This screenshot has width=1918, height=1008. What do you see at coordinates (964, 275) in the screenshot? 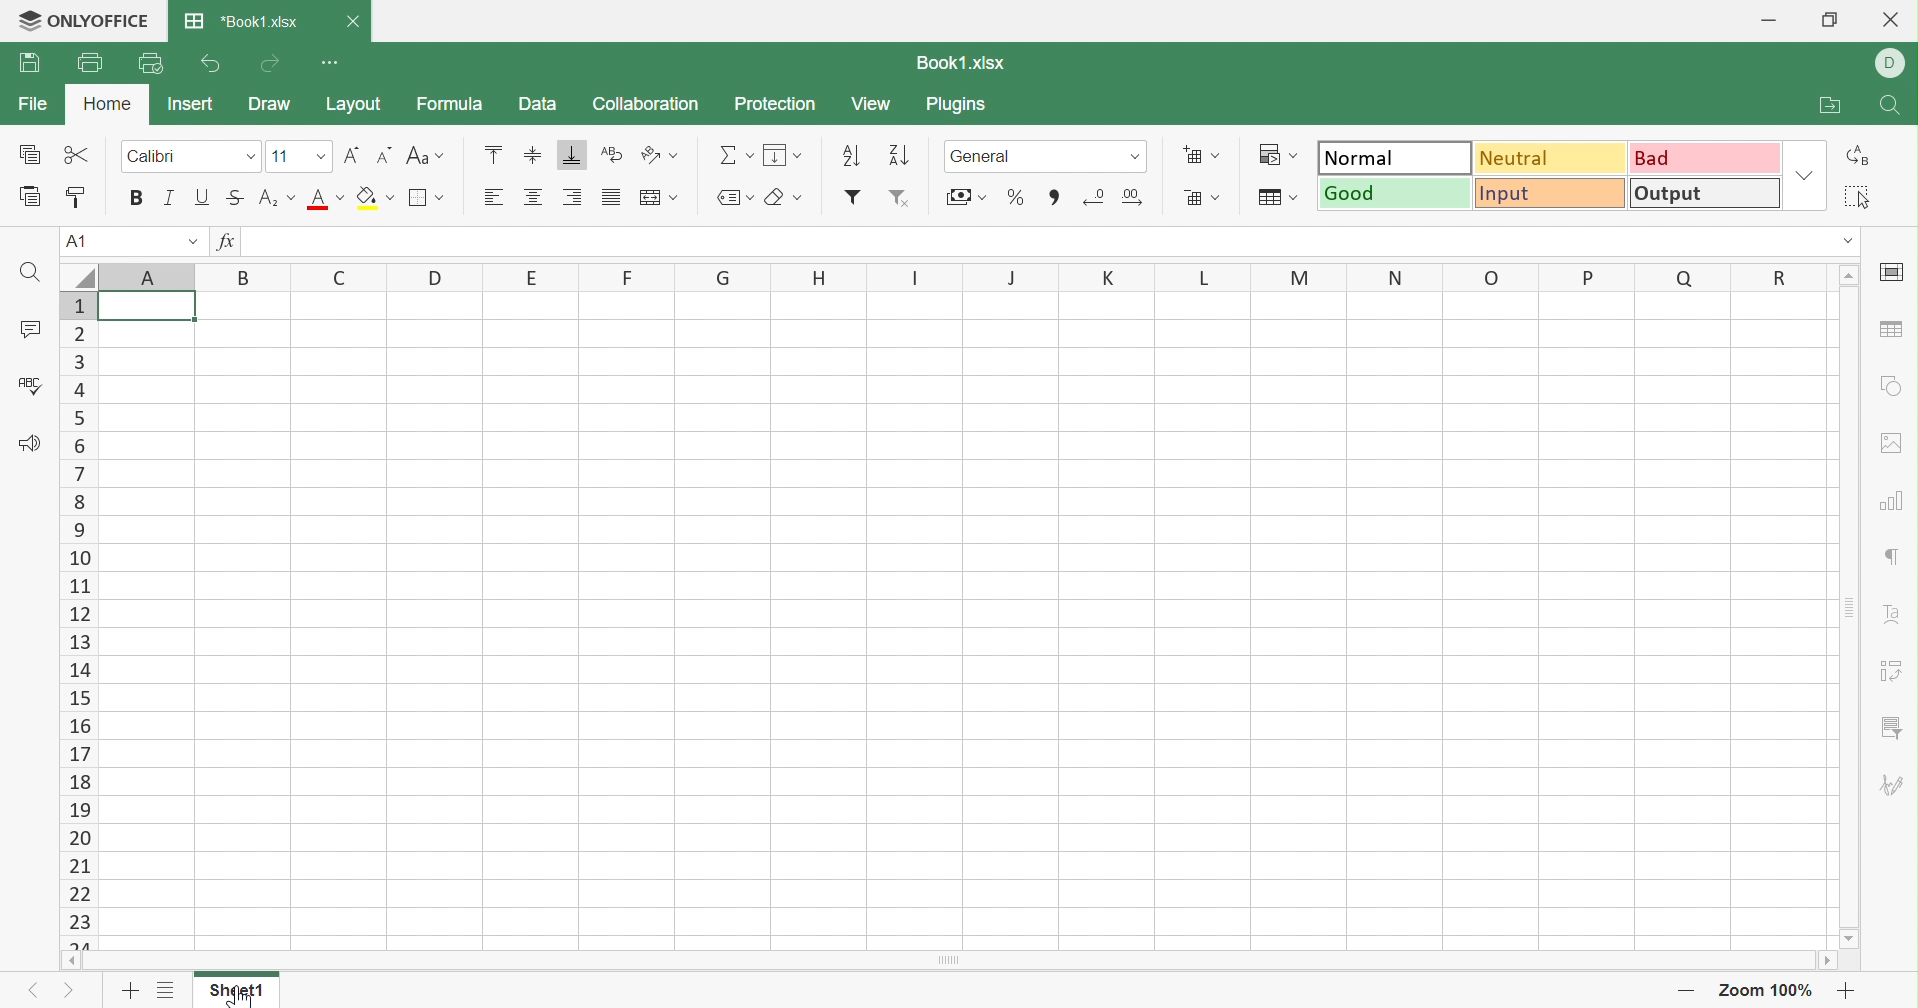
I see `Column Names` at bounding box center [964, 275].